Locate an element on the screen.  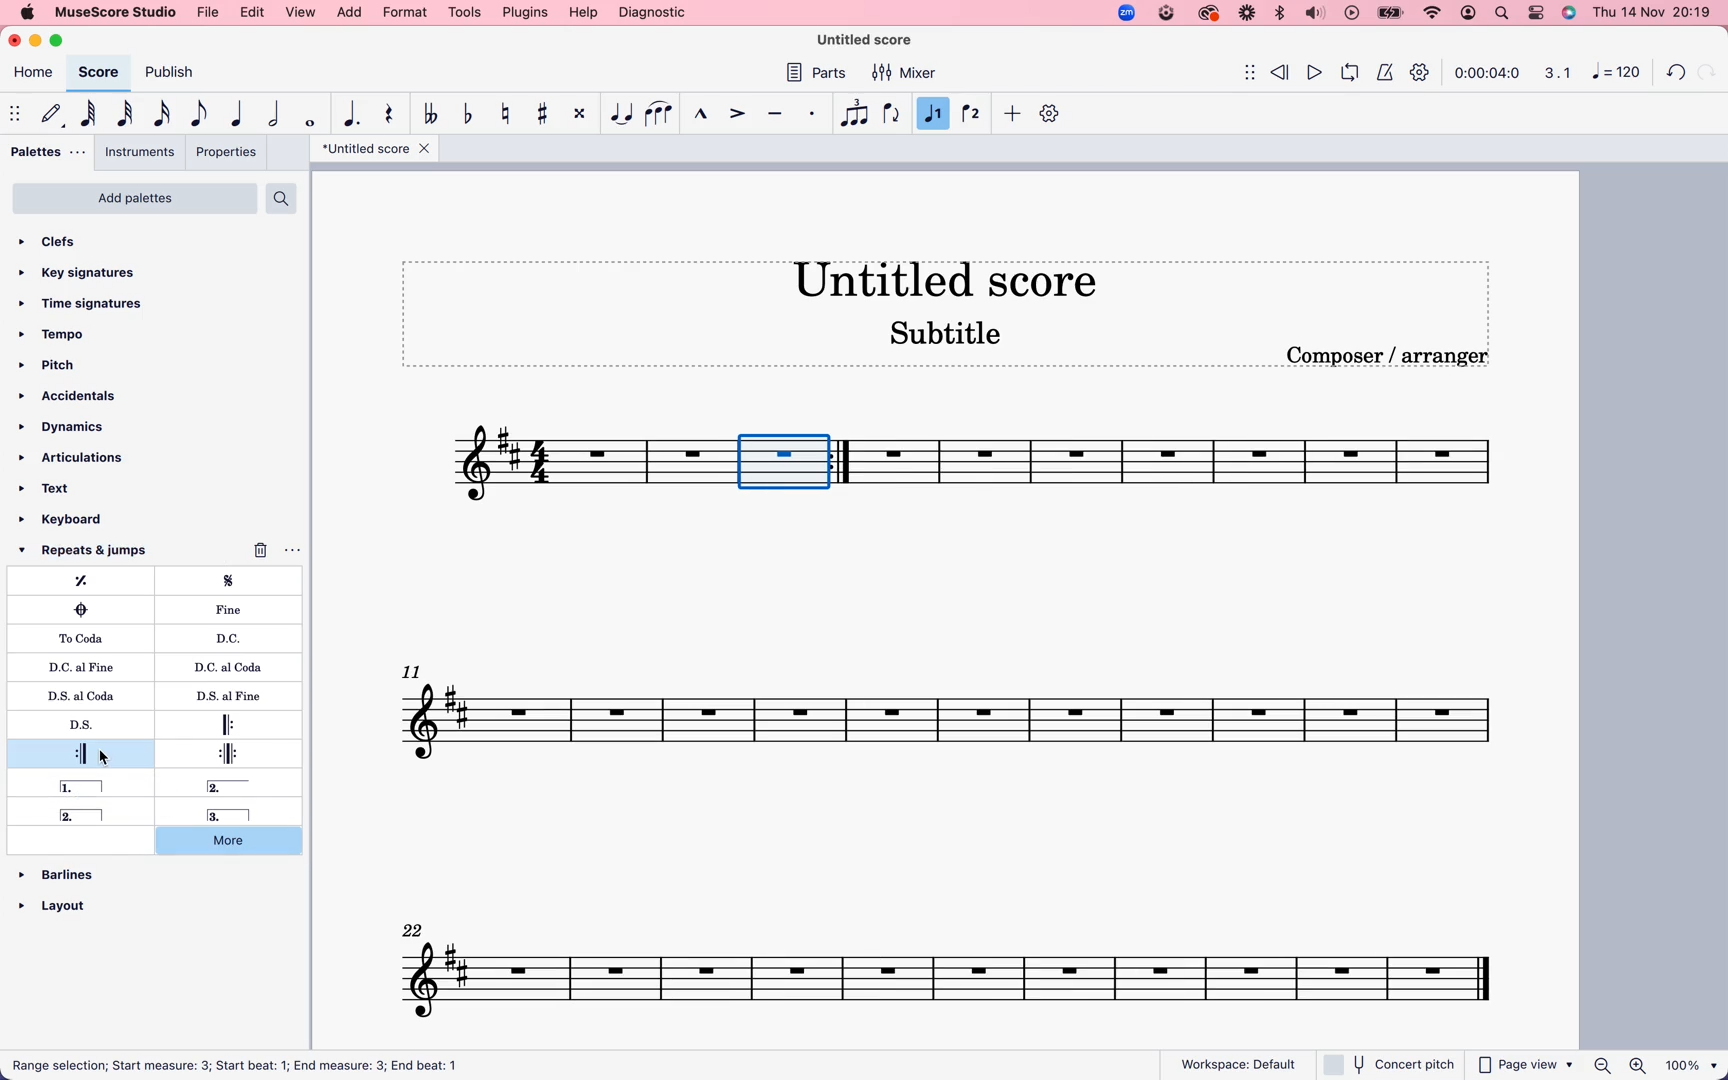
tools is located at coordinates (465, 12).